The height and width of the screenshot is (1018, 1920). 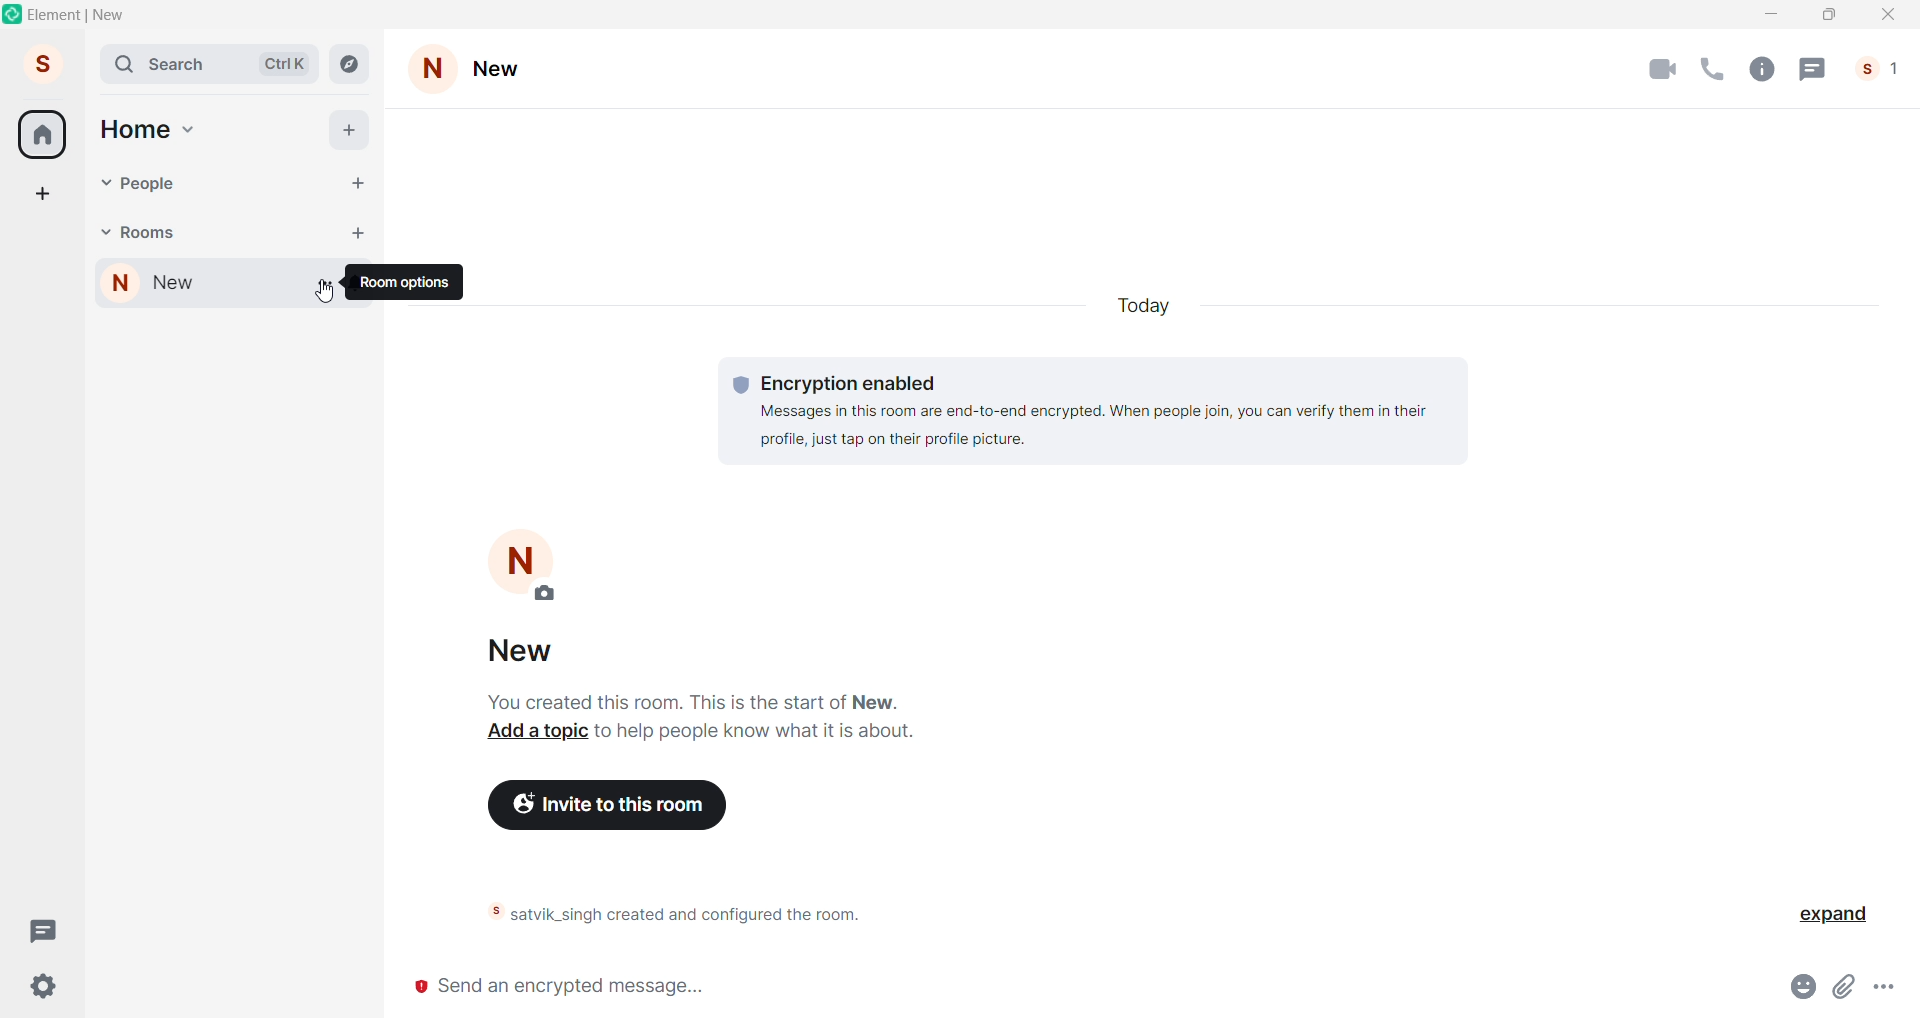 What do you see at coordinates (433, 66) in the screenshot?
I see `Room Setting` at bounding box center [433, 66].